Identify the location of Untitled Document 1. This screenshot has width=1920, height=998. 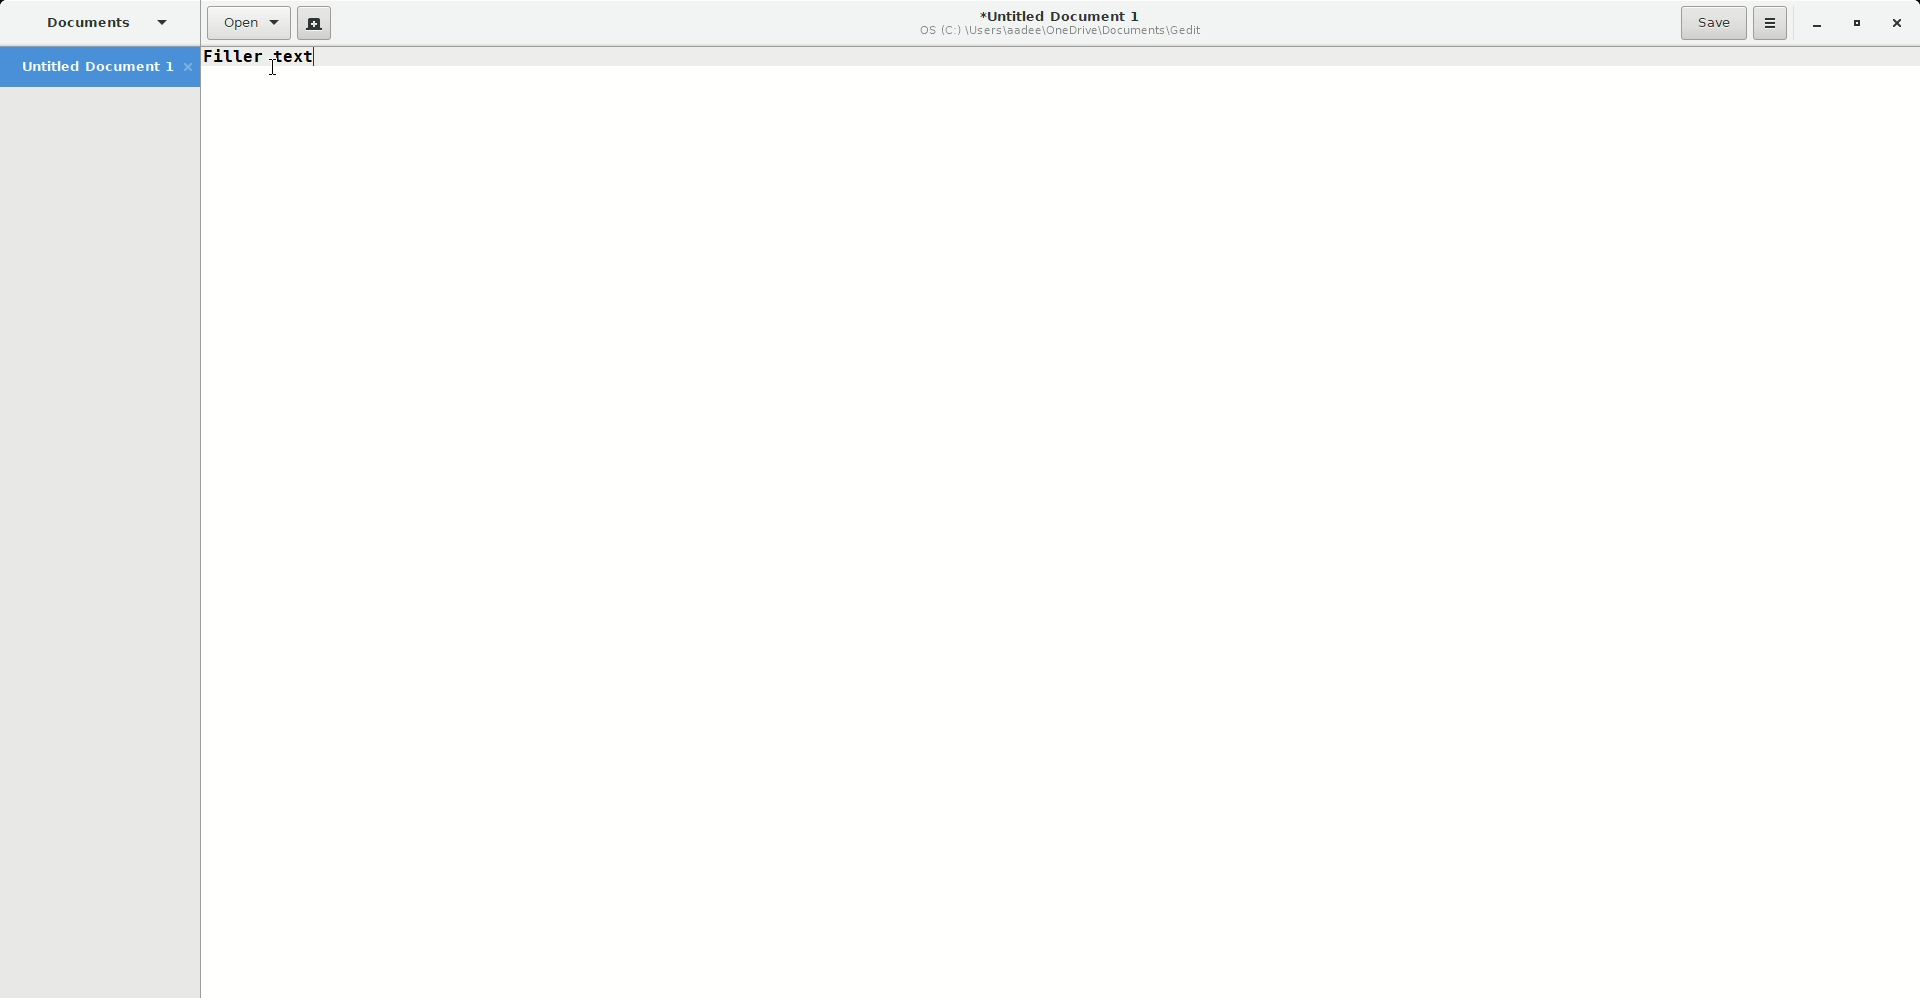
(101, 68).